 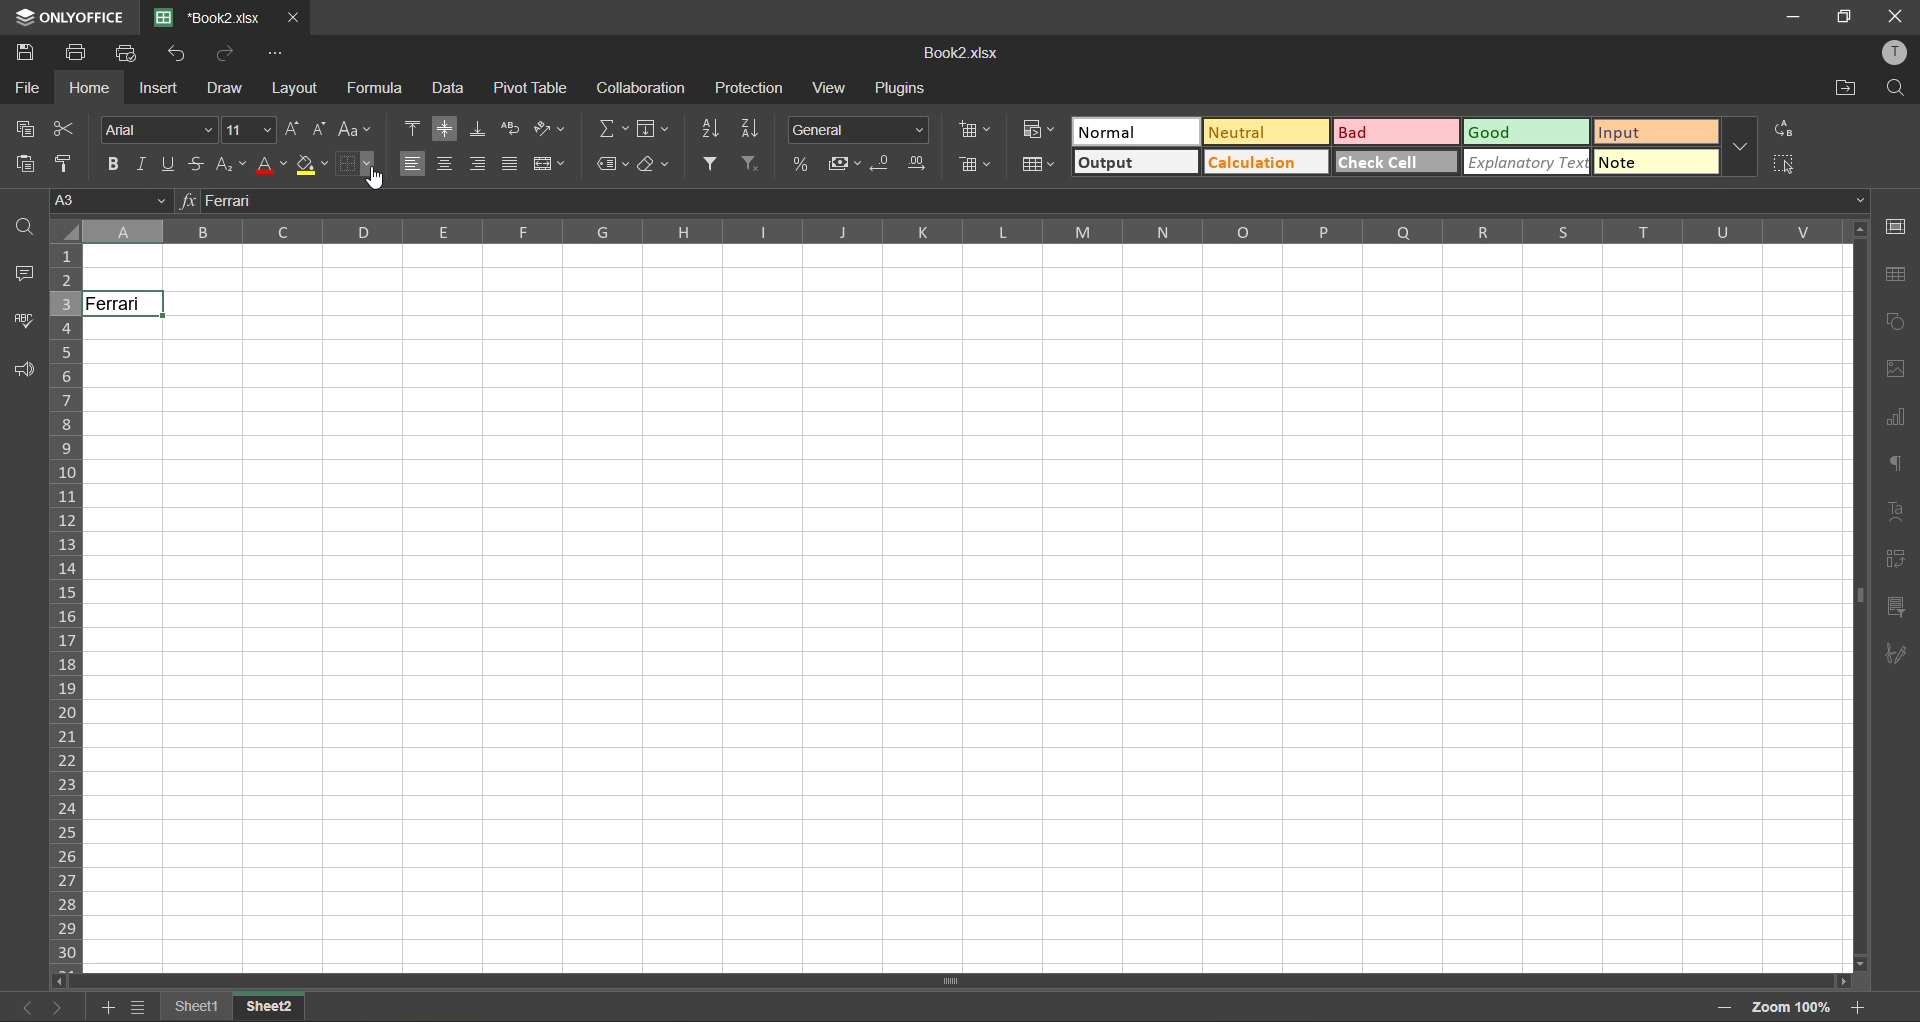 What do you see at coordinates (751, 90) in the screenshot?
I see `protection` at bounding box center [751, 90].